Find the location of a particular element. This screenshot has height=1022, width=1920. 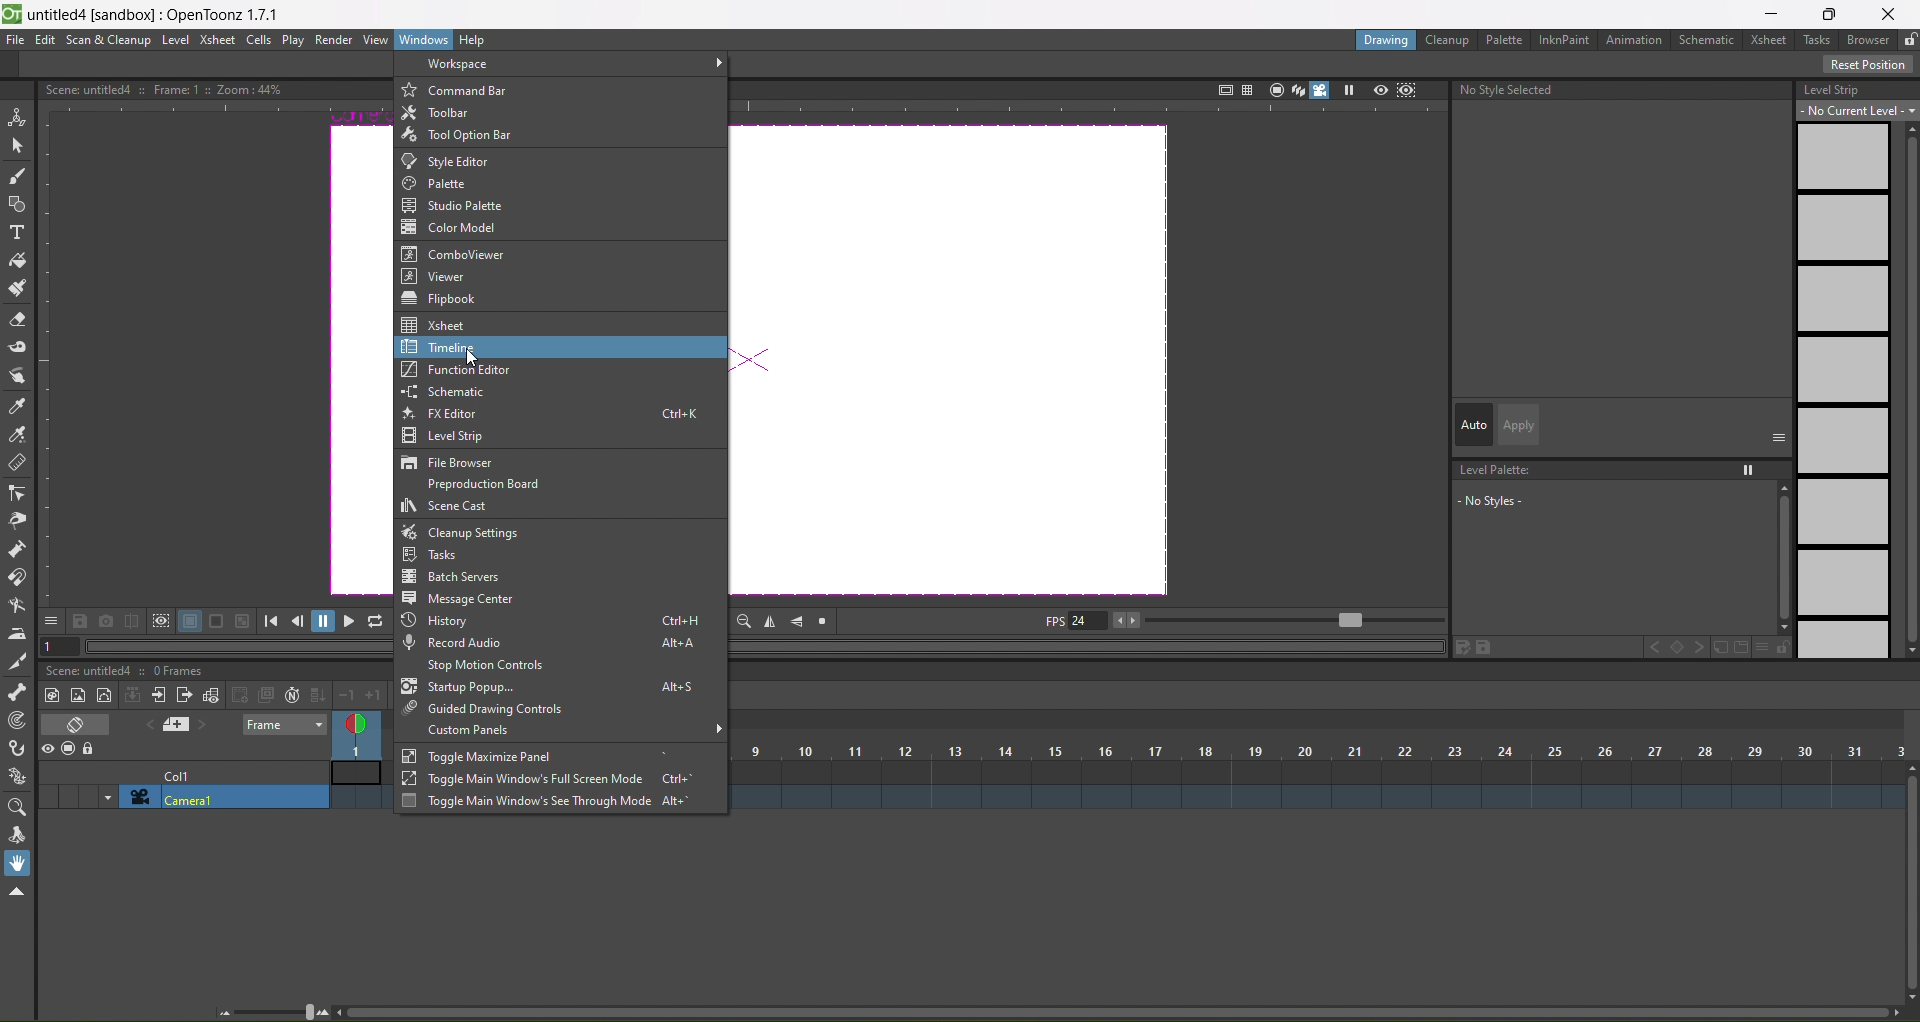

toggle main window see through mode is located at coordinates (540, 802).